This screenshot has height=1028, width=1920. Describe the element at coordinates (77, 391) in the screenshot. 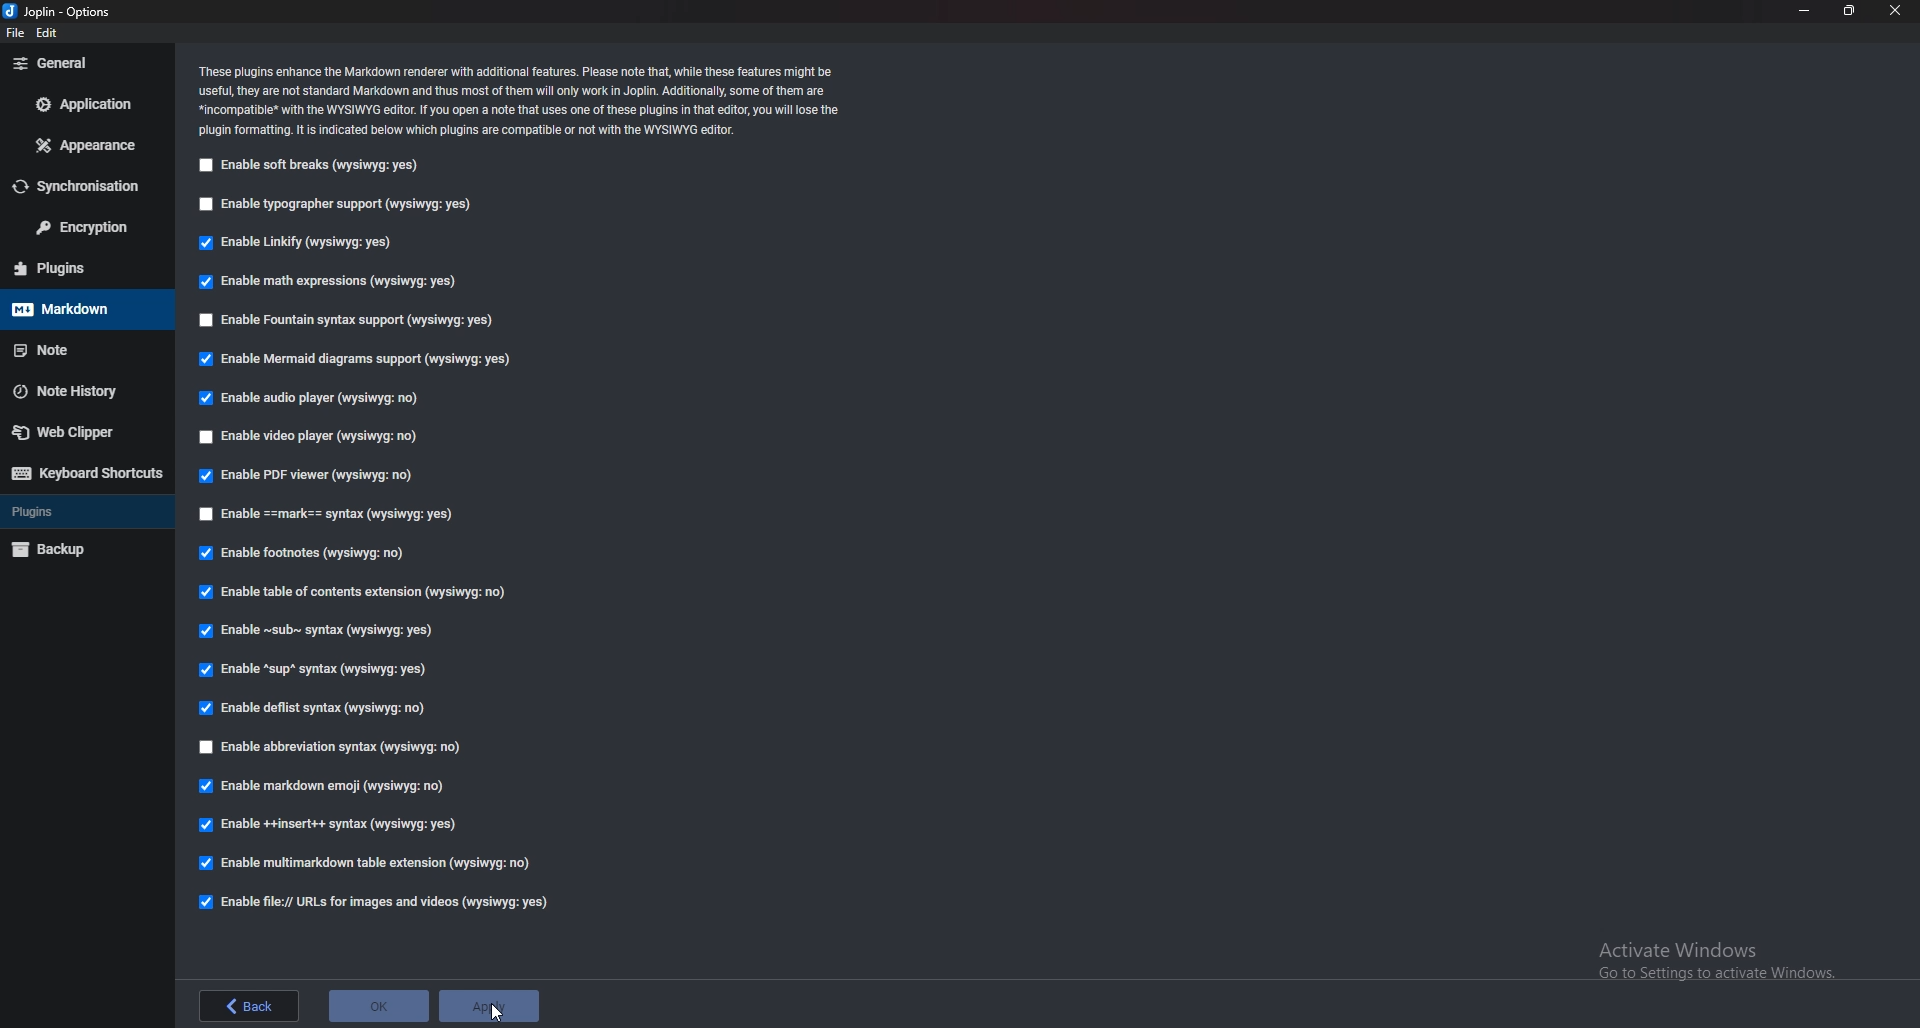

I see `Note history` at that location.